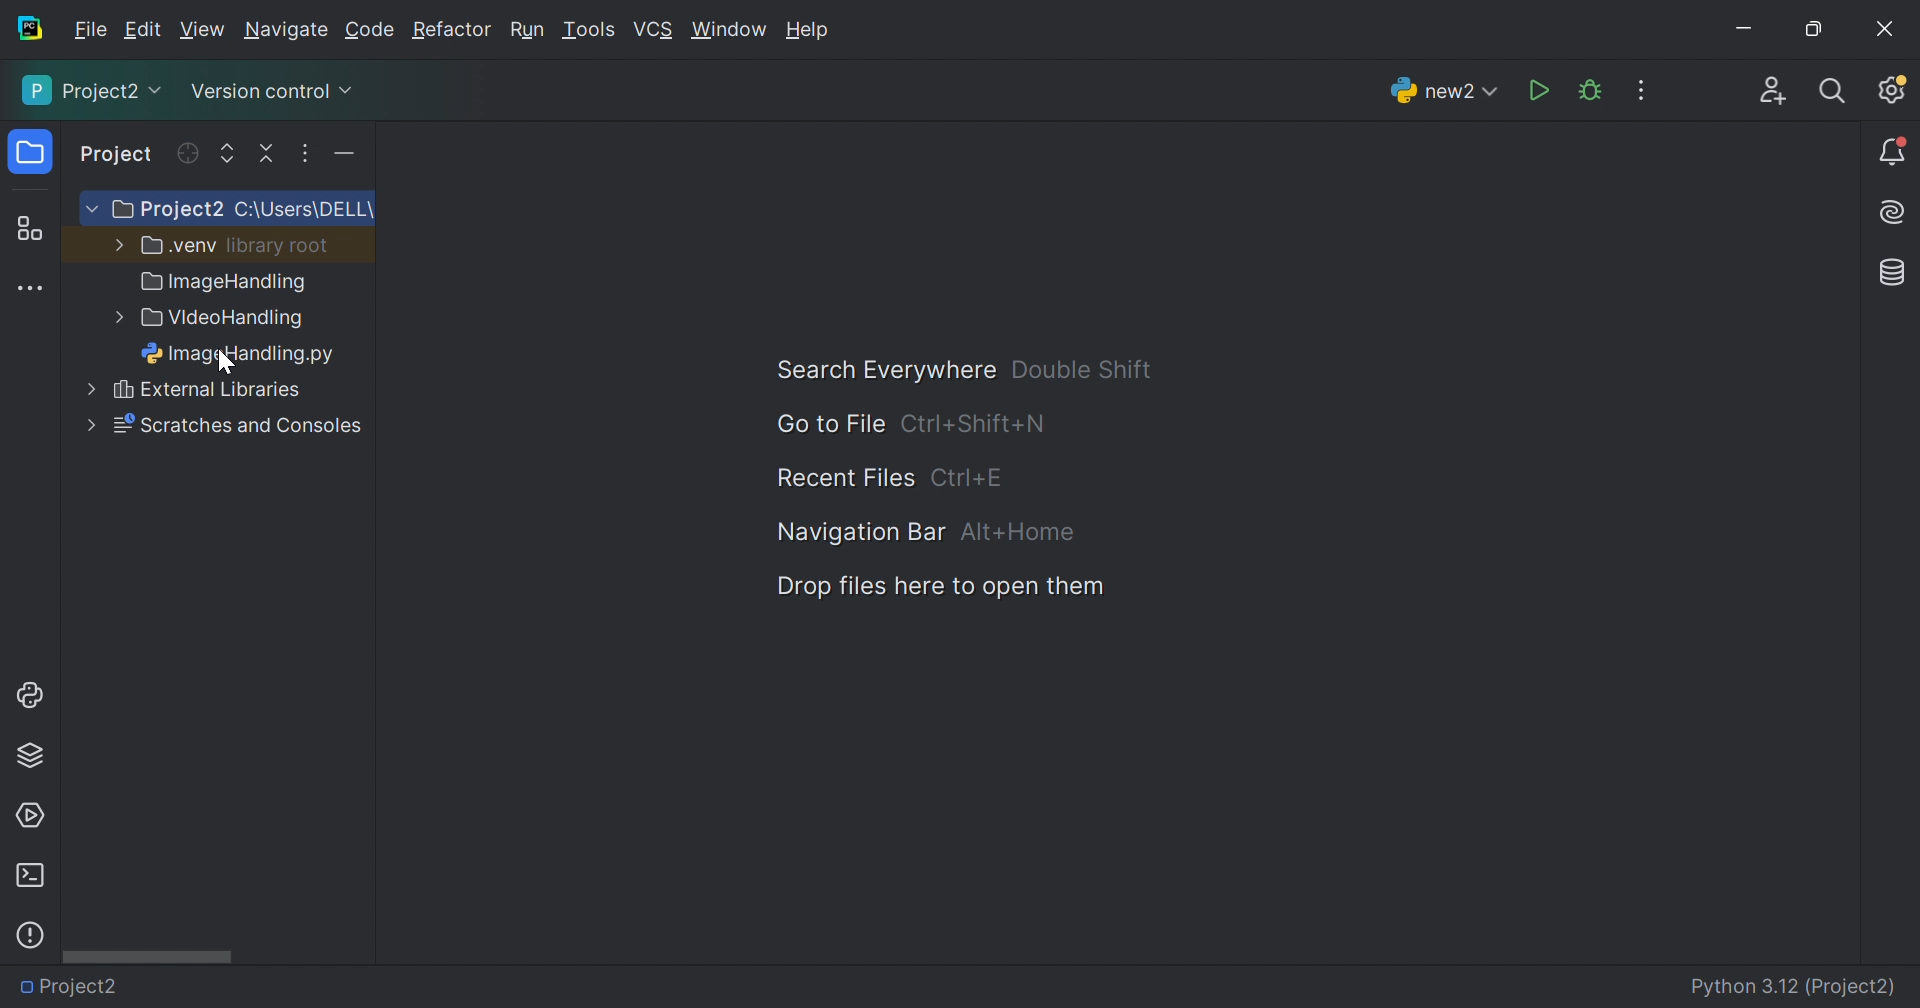  What do you see at coordinates (933, 587) in the screenshot?
I see `Dop files here to open them` at bounding box center [933, 587].